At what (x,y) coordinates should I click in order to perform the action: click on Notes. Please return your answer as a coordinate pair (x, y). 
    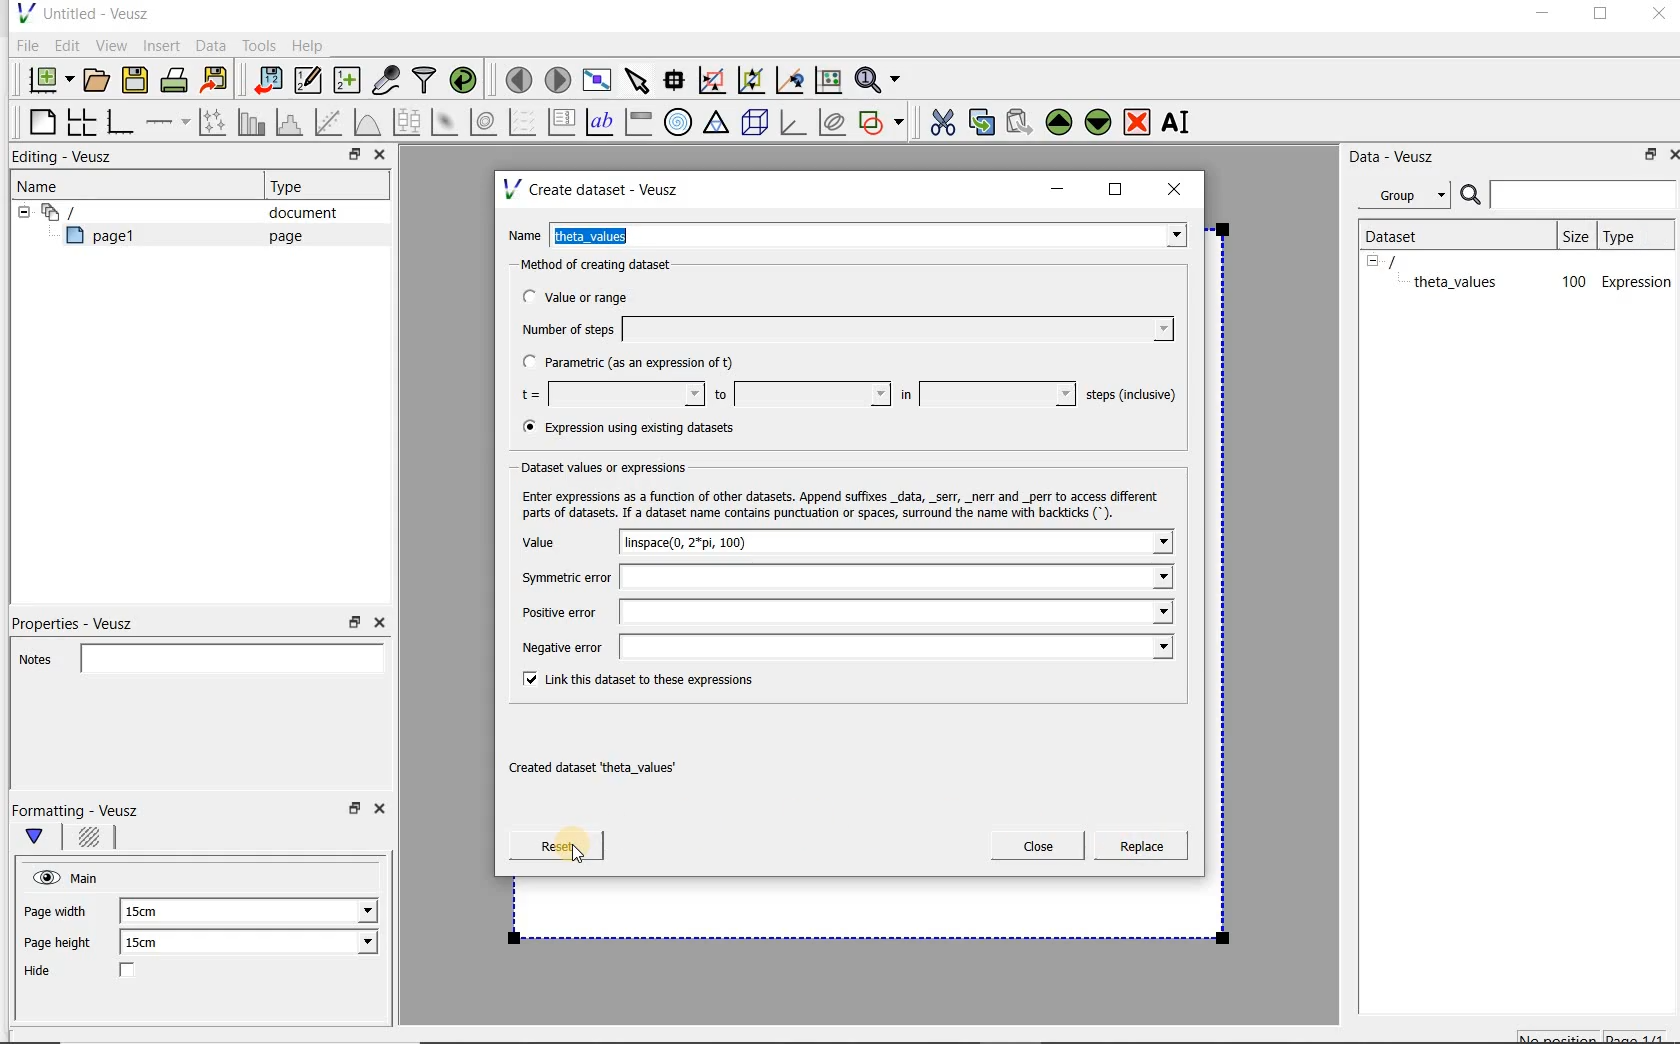
    Looking at the image, I should click on (195, 656).